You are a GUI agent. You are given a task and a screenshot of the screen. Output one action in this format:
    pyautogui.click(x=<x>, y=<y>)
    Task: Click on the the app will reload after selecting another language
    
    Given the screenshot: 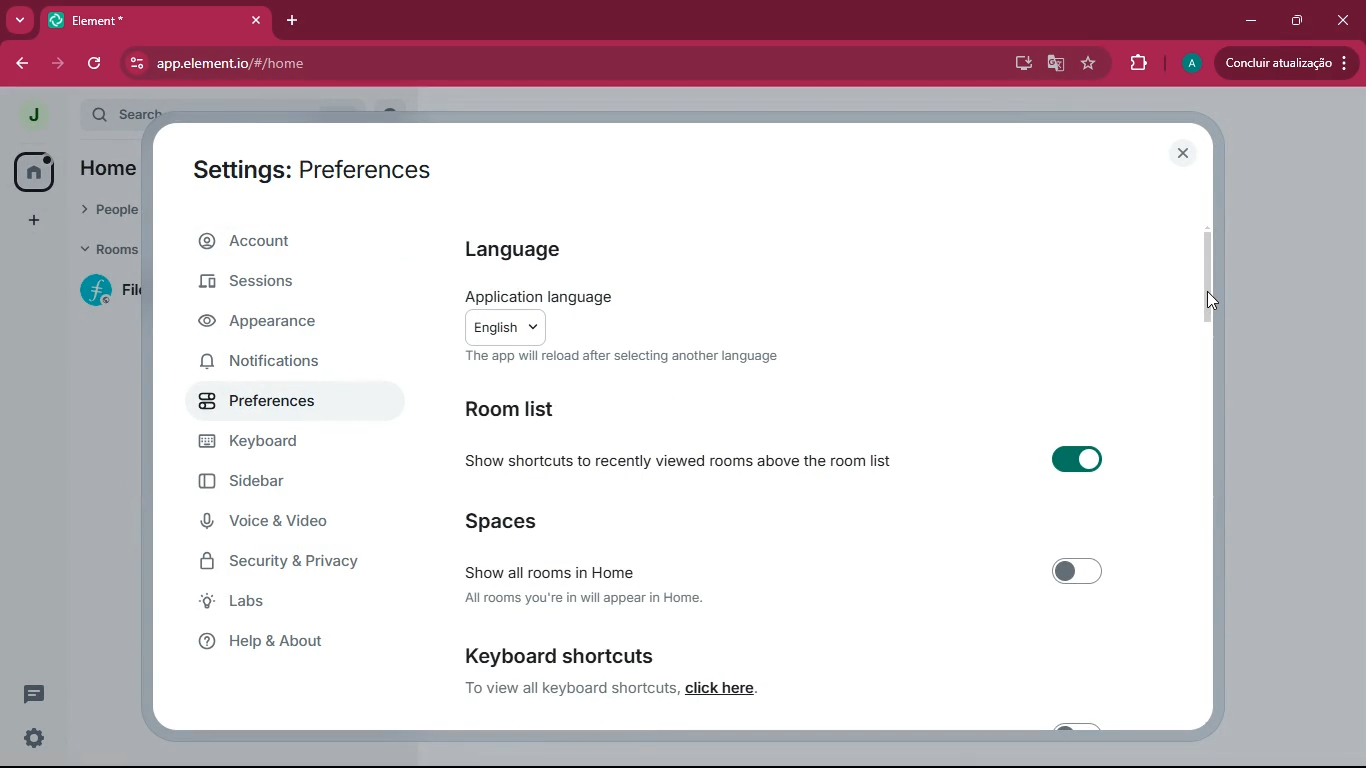 What is the action you would take?
    pyautogui.click(x=621, y=357)
    